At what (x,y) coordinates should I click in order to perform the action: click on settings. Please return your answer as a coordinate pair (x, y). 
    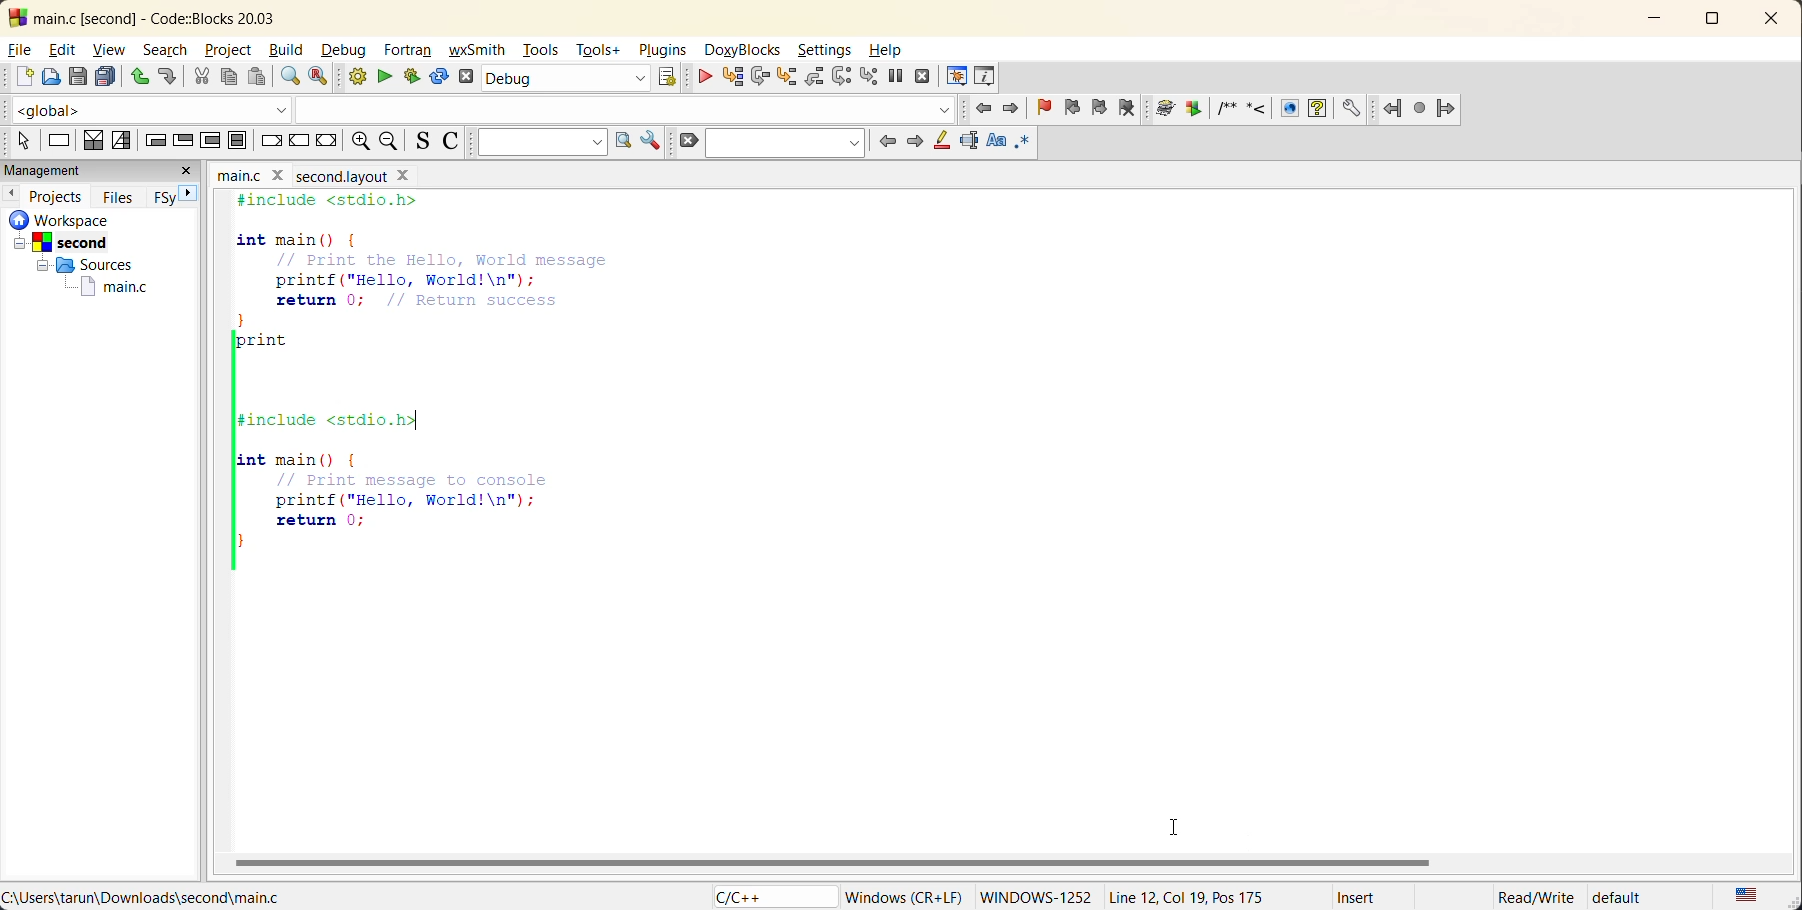
    Looking at the image, I should click on (825, 51).